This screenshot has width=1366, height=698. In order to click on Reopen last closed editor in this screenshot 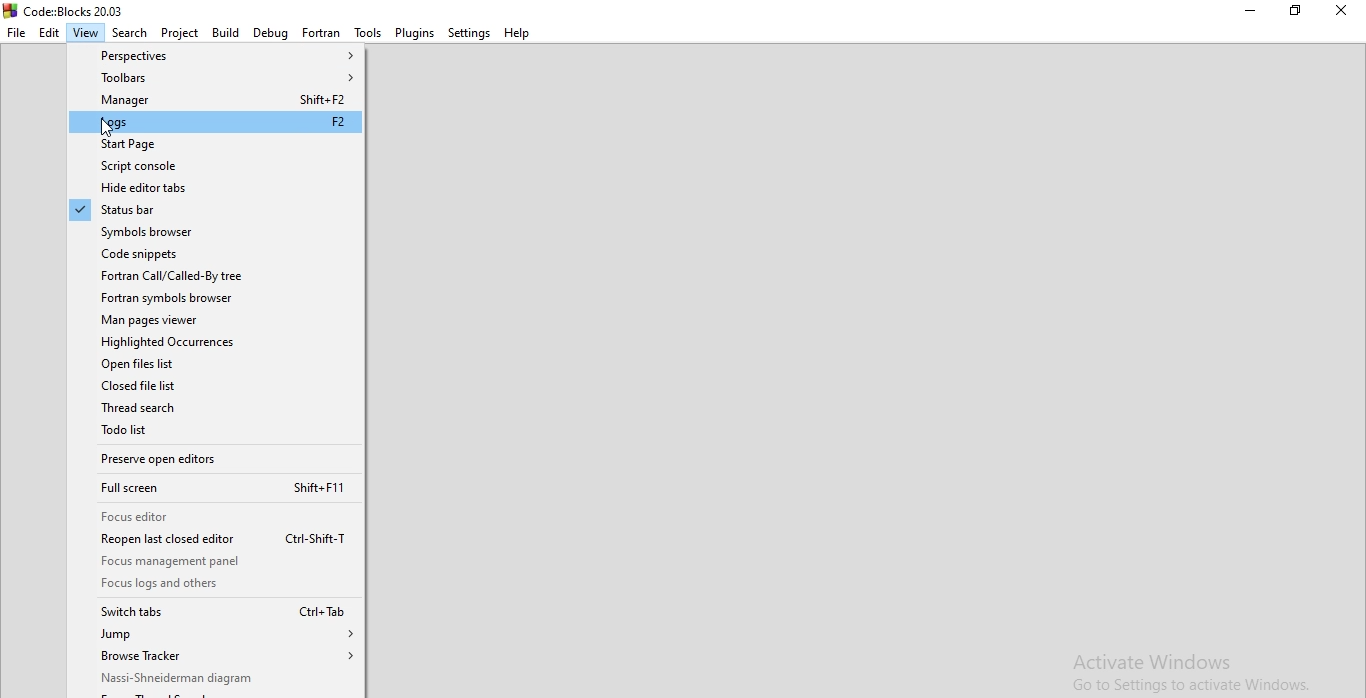, I will do `click(216, 539)`.